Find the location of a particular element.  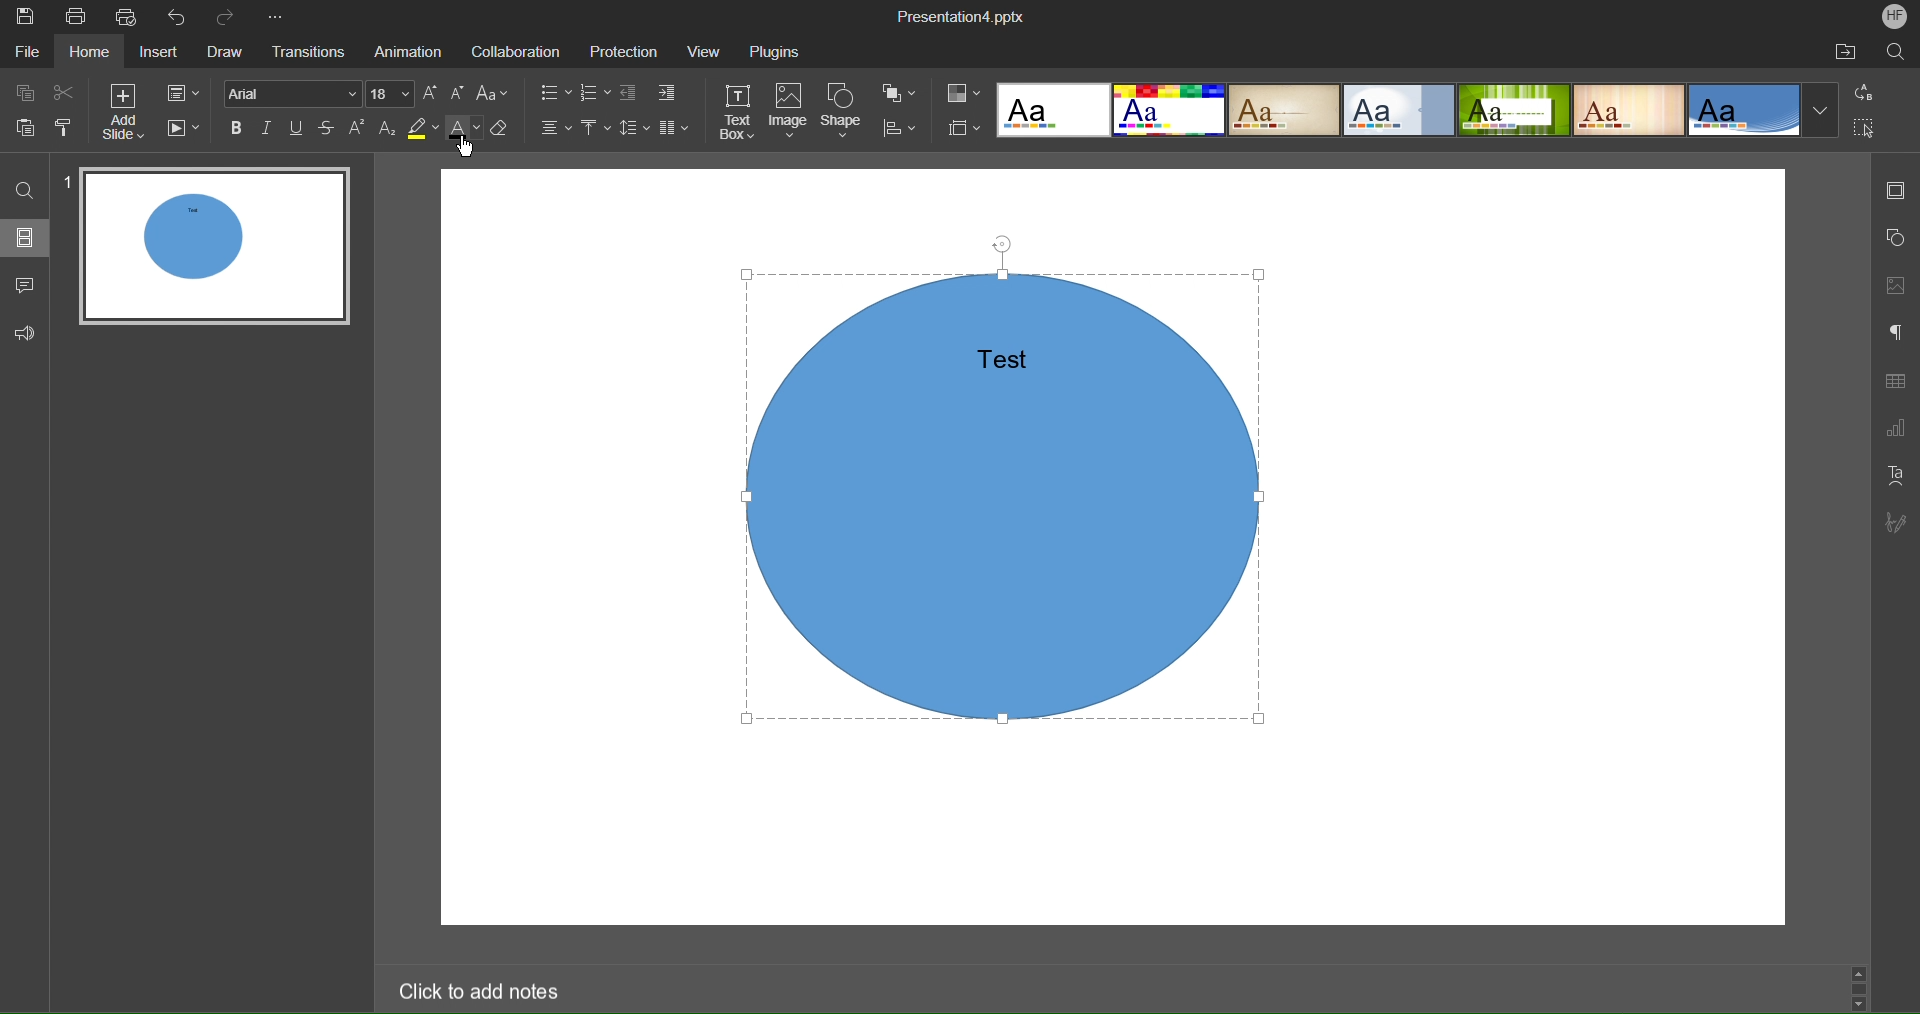

Replace is located at coordinates (1866, 90).